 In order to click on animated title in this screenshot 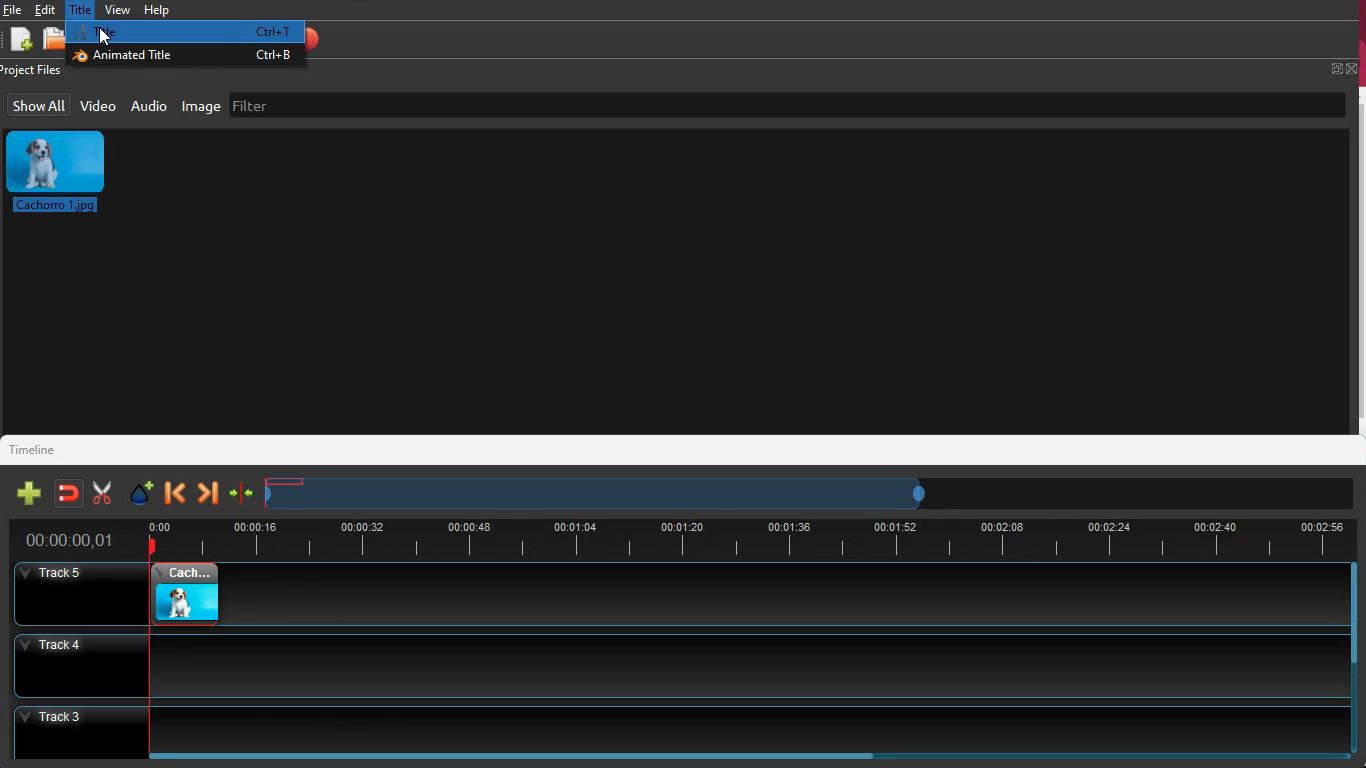, I will do `click(184, 57)`.